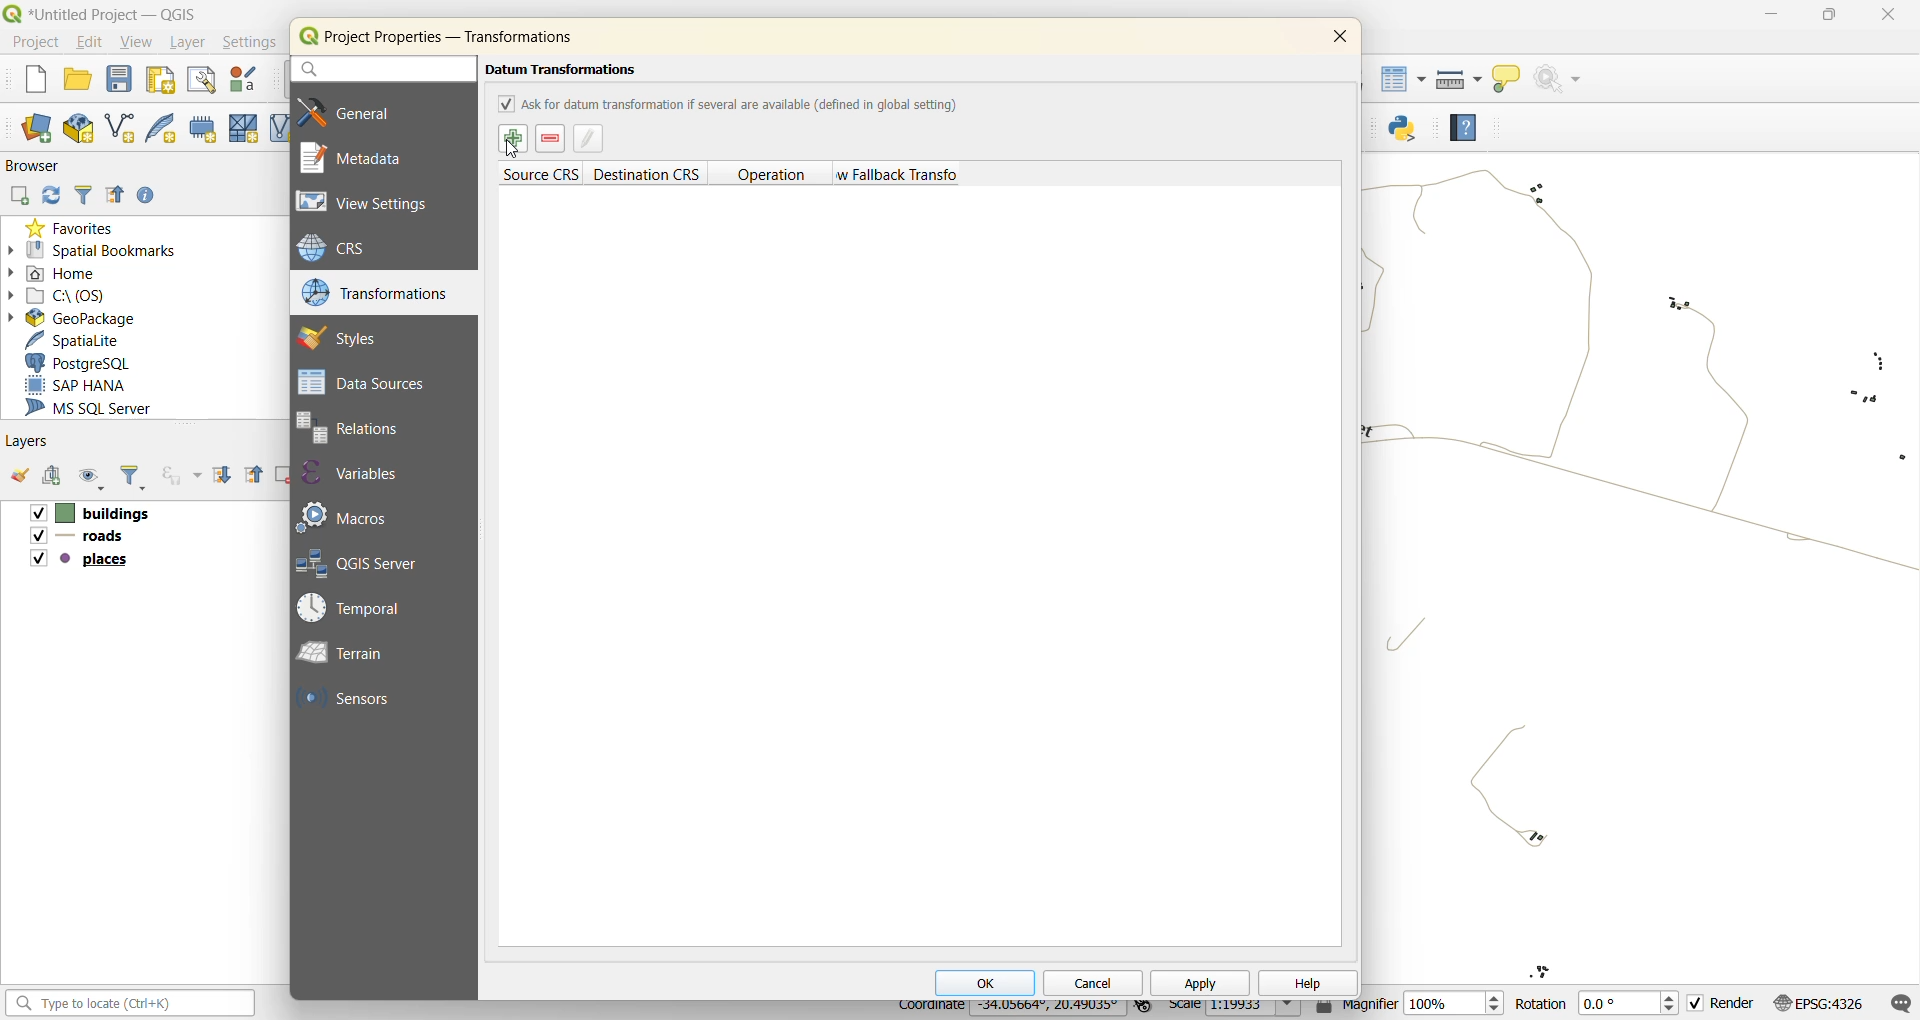  I want to click on help, so click(1463, 125).